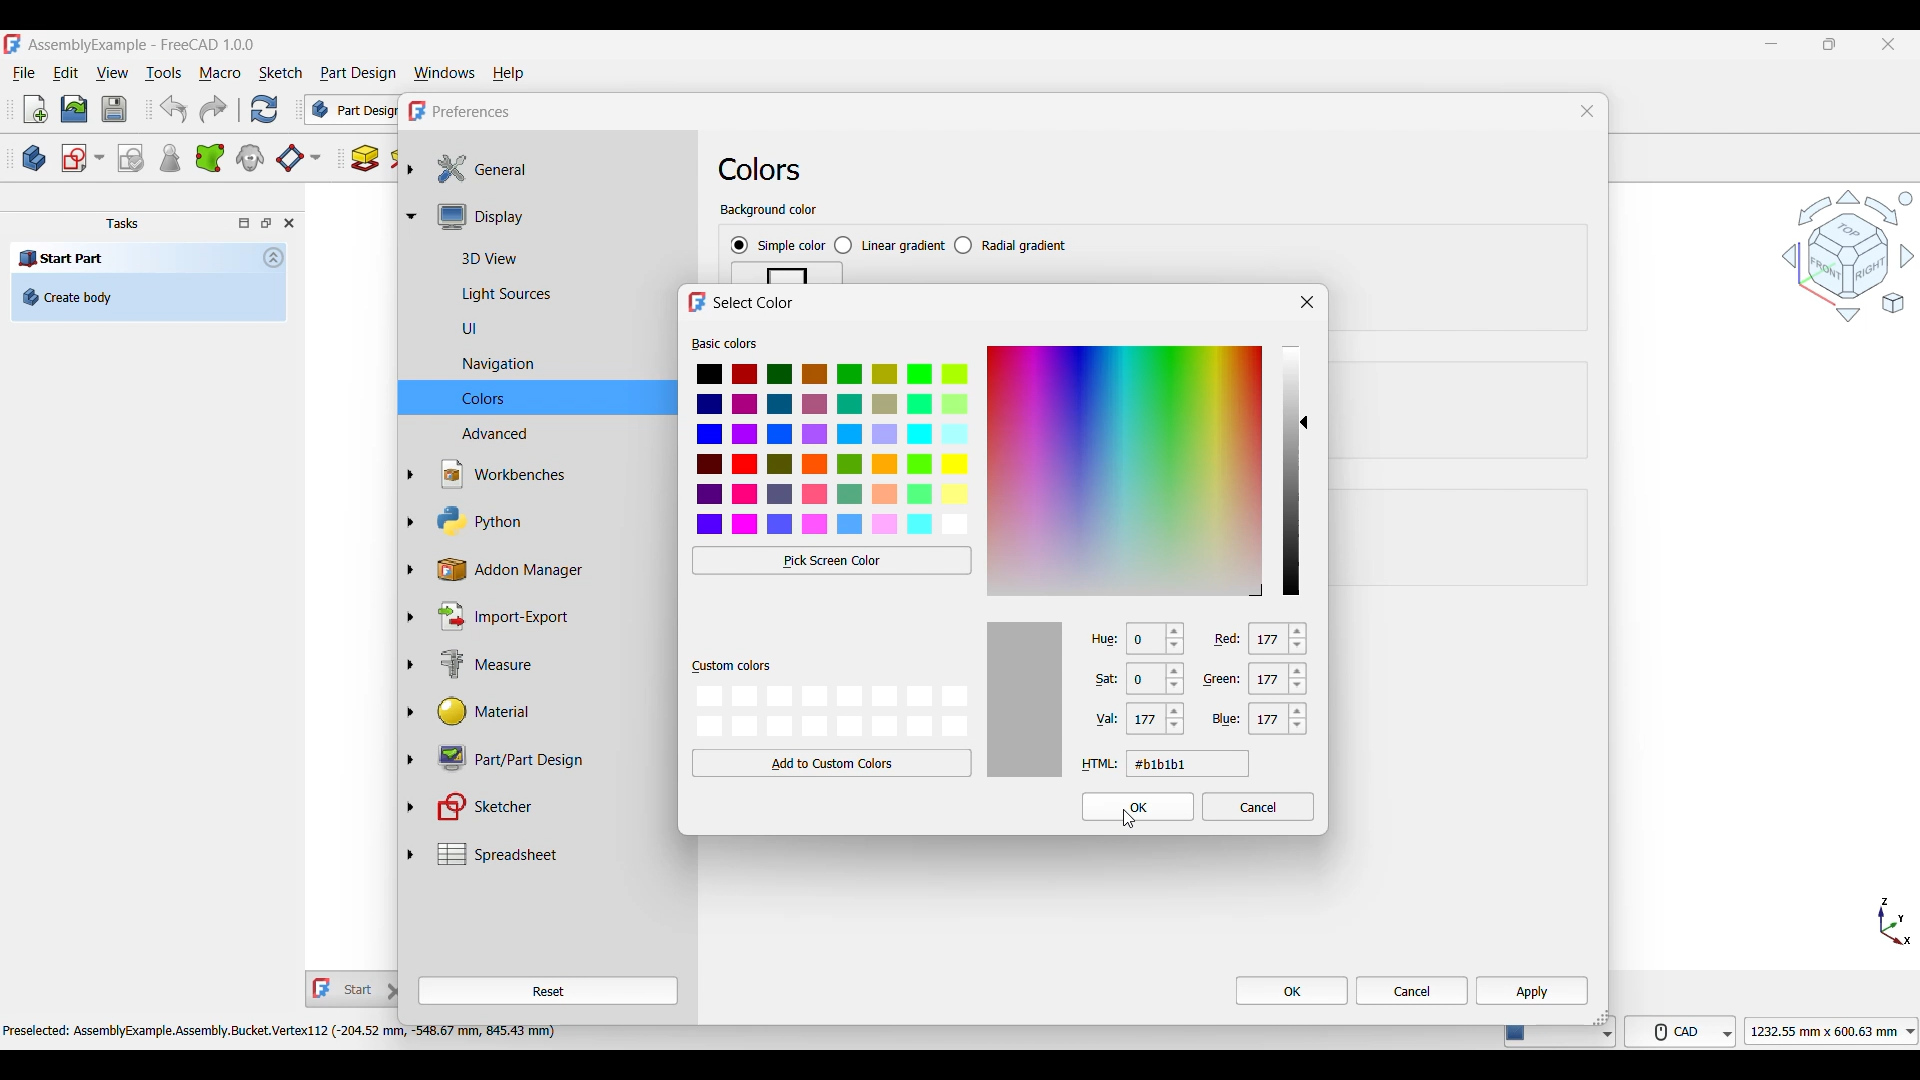 The height and width of the screenshot is (1080, 1920). What do you see at coordinates (1159, 682) in the screenshot?
I see `0` at bounding box center [1159, 682].